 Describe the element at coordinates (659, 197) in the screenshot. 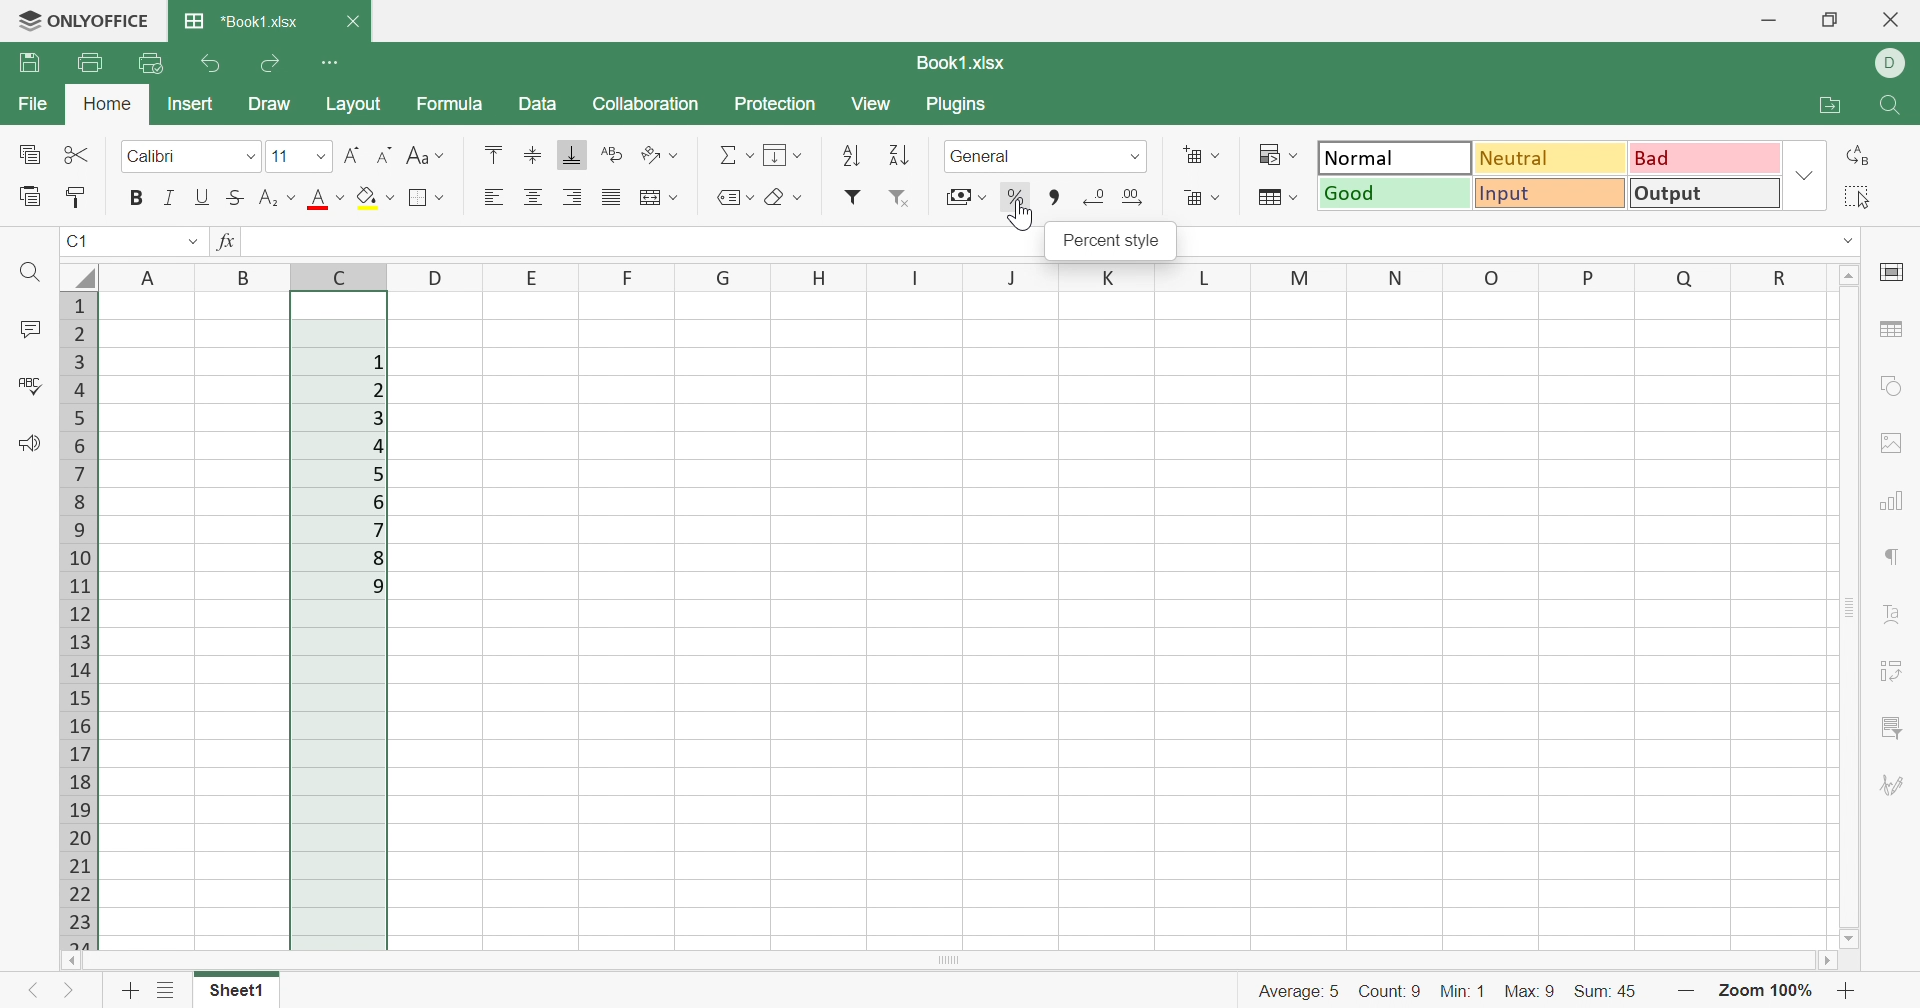

I see `Merge and center` at that location.